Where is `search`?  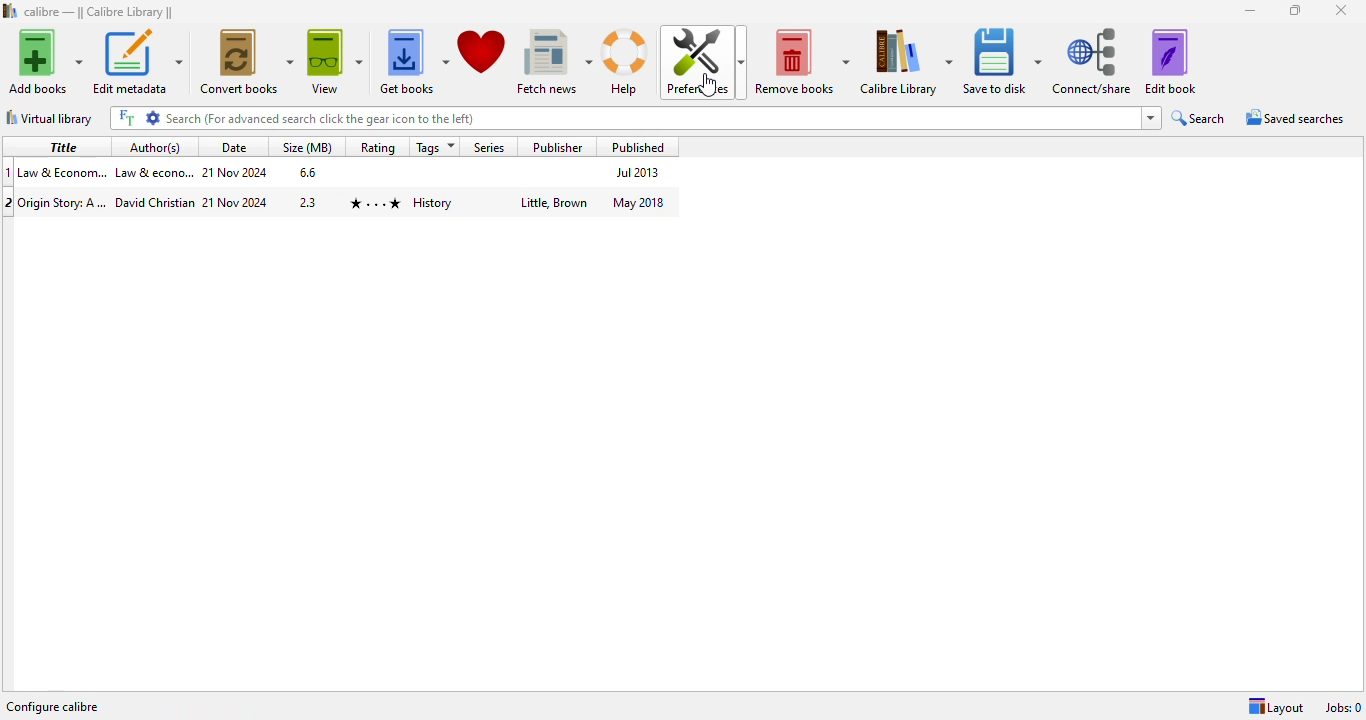
search is located at coordinates (650, 118).